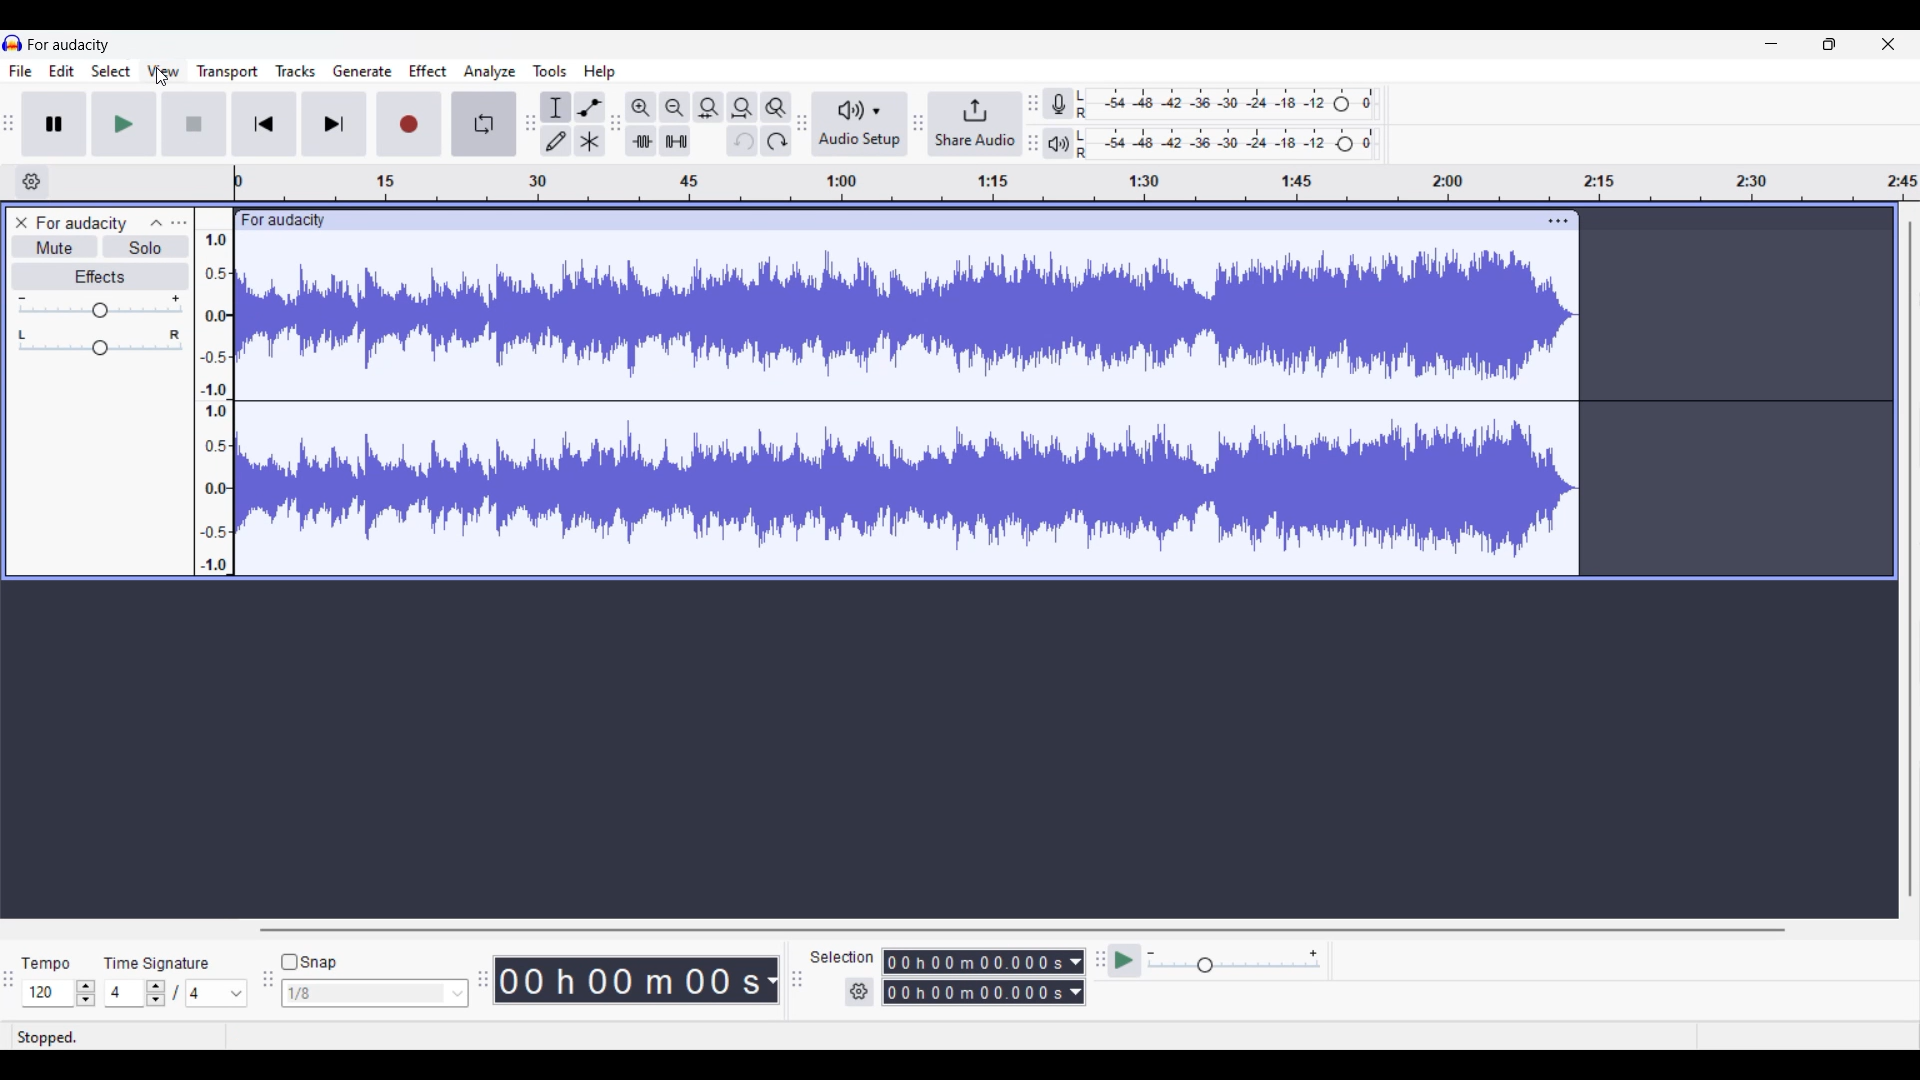 The height and width of the screenshot is (1080, 1920). I want to click on click to move, so click(940, 219).